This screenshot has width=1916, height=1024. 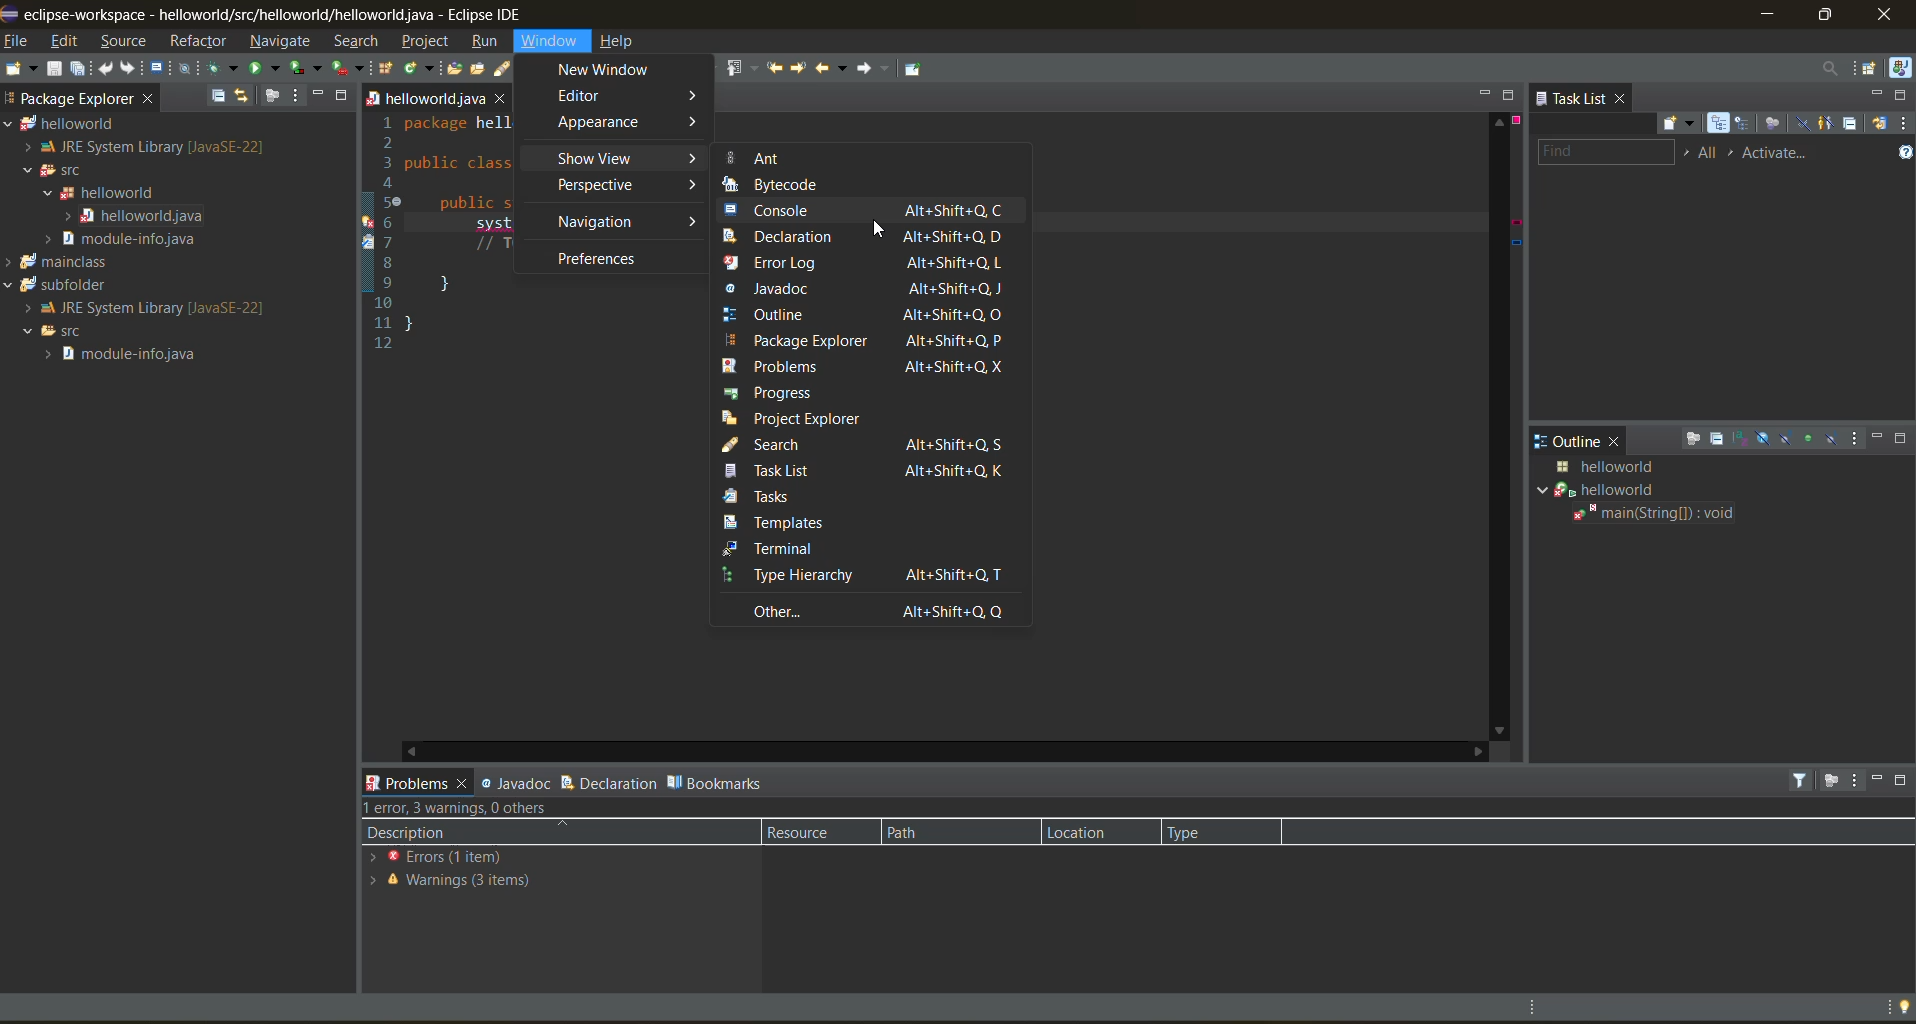 I want to click on description, so click(x=467, y=836).